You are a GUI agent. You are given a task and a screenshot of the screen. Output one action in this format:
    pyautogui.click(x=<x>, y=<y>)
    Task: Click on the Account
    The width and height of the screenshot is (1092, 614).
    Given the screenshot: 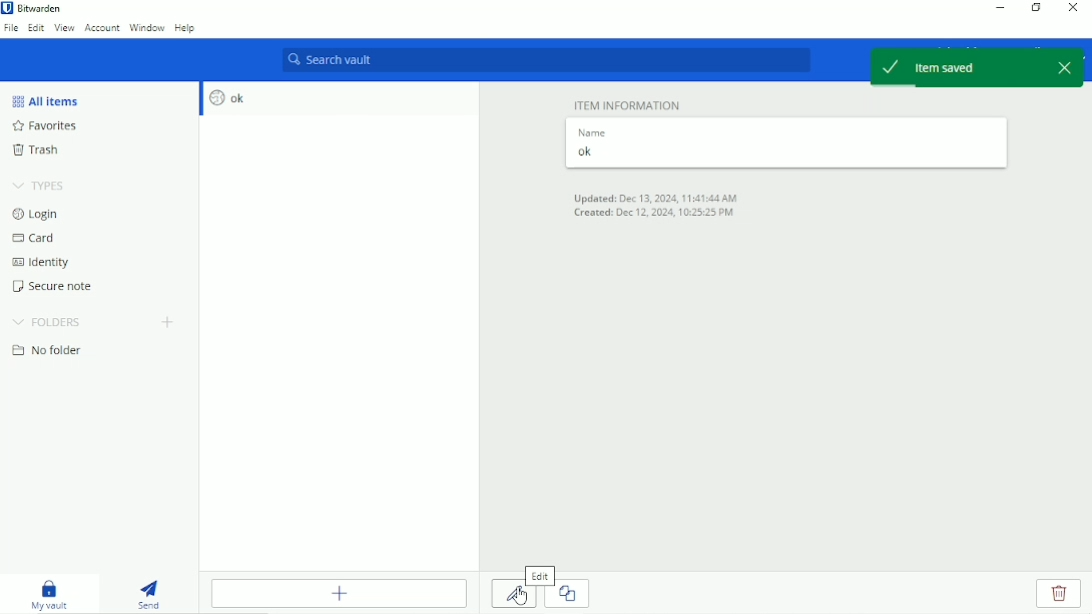 What is the action you would take?
    pyautogui.click(x=102, y=28)
    